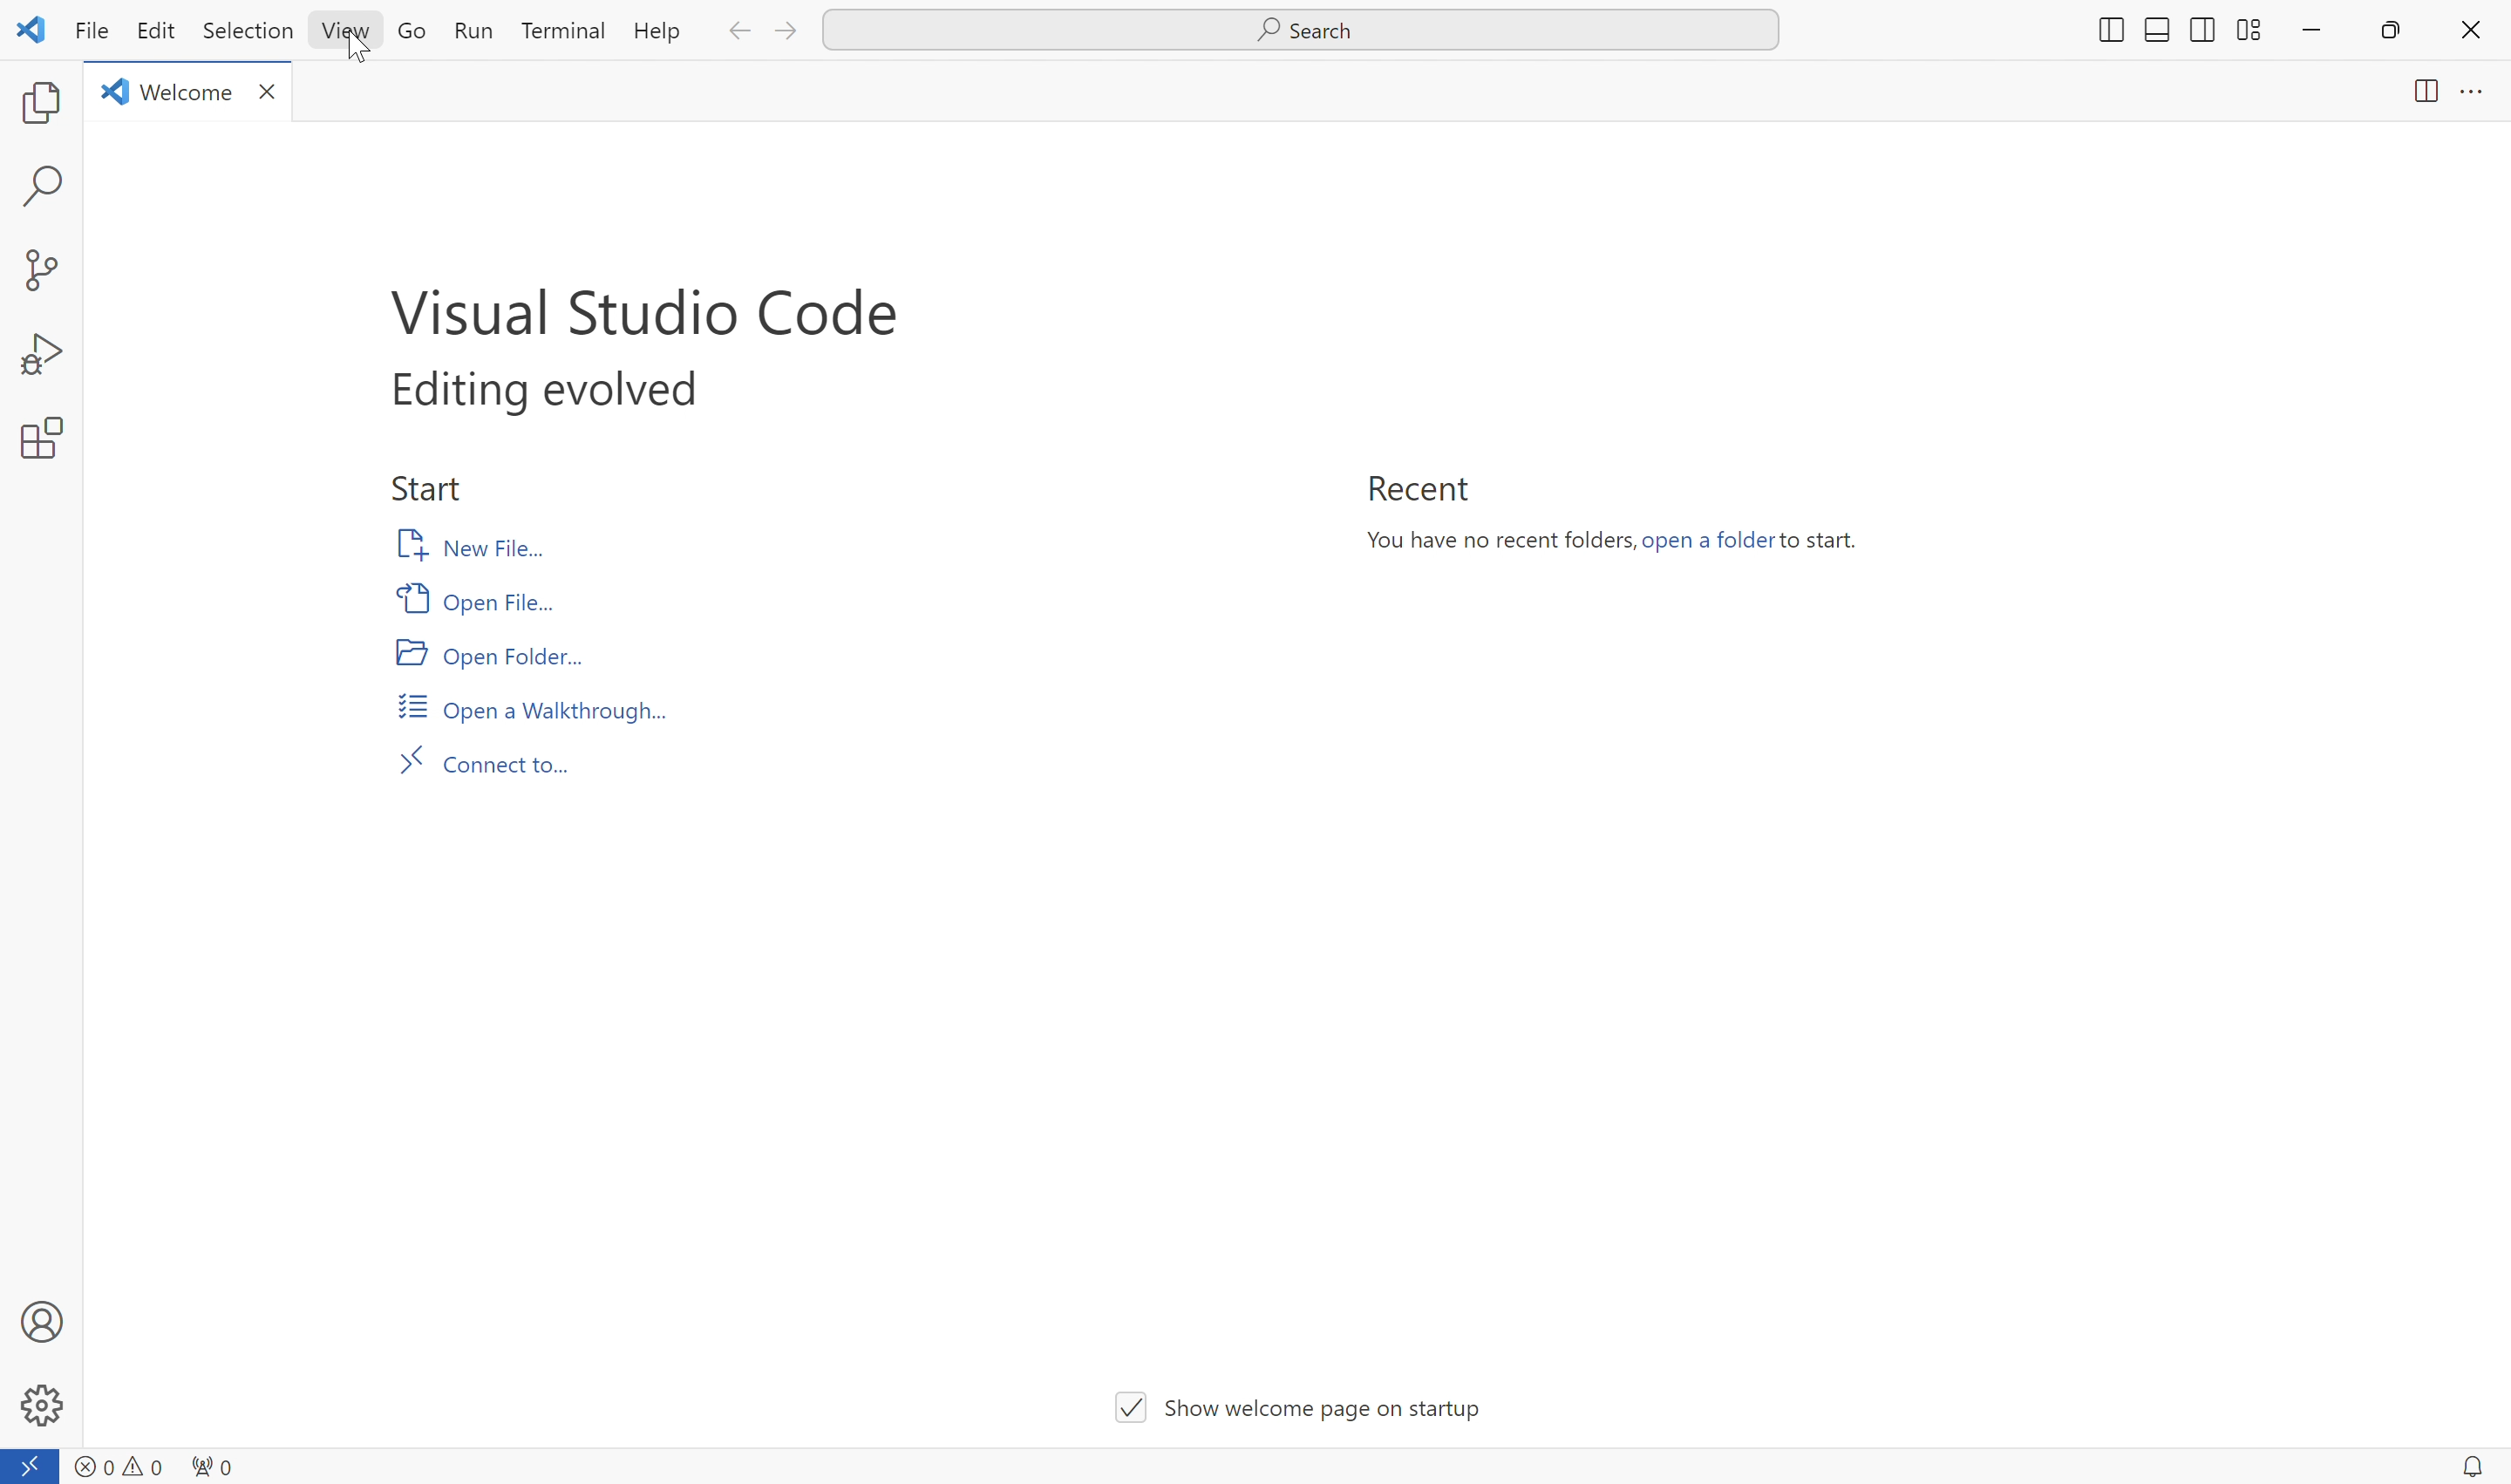 The width and height of the screenshot is (2511, 1484). Describe the element at coordinates (252, 36) in the screenshot. I see `Selection` at that location.